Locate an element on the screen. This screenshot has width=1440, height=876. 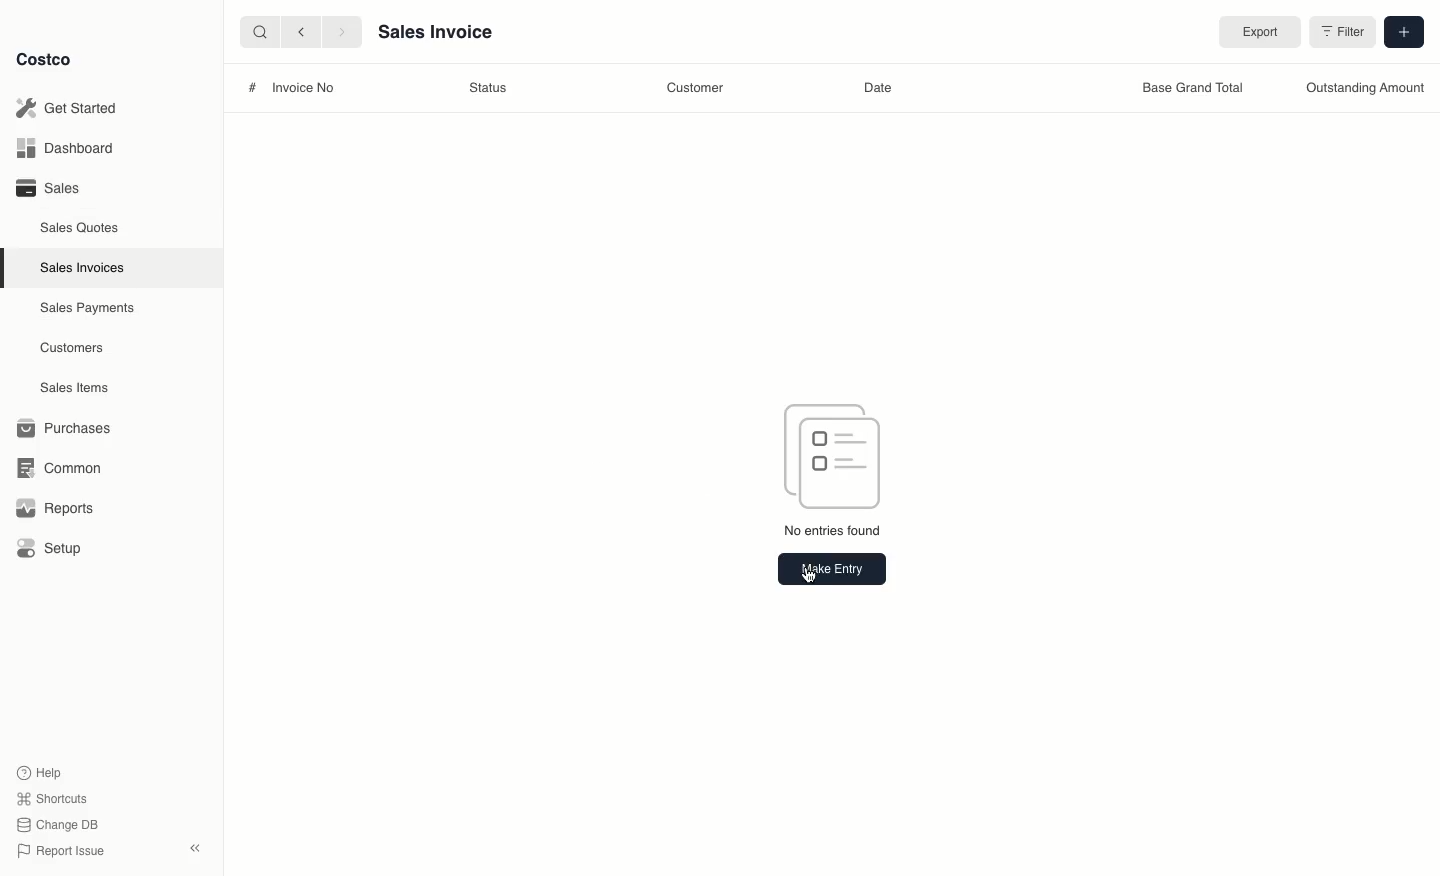
Help is located at coordinates (41, 771).